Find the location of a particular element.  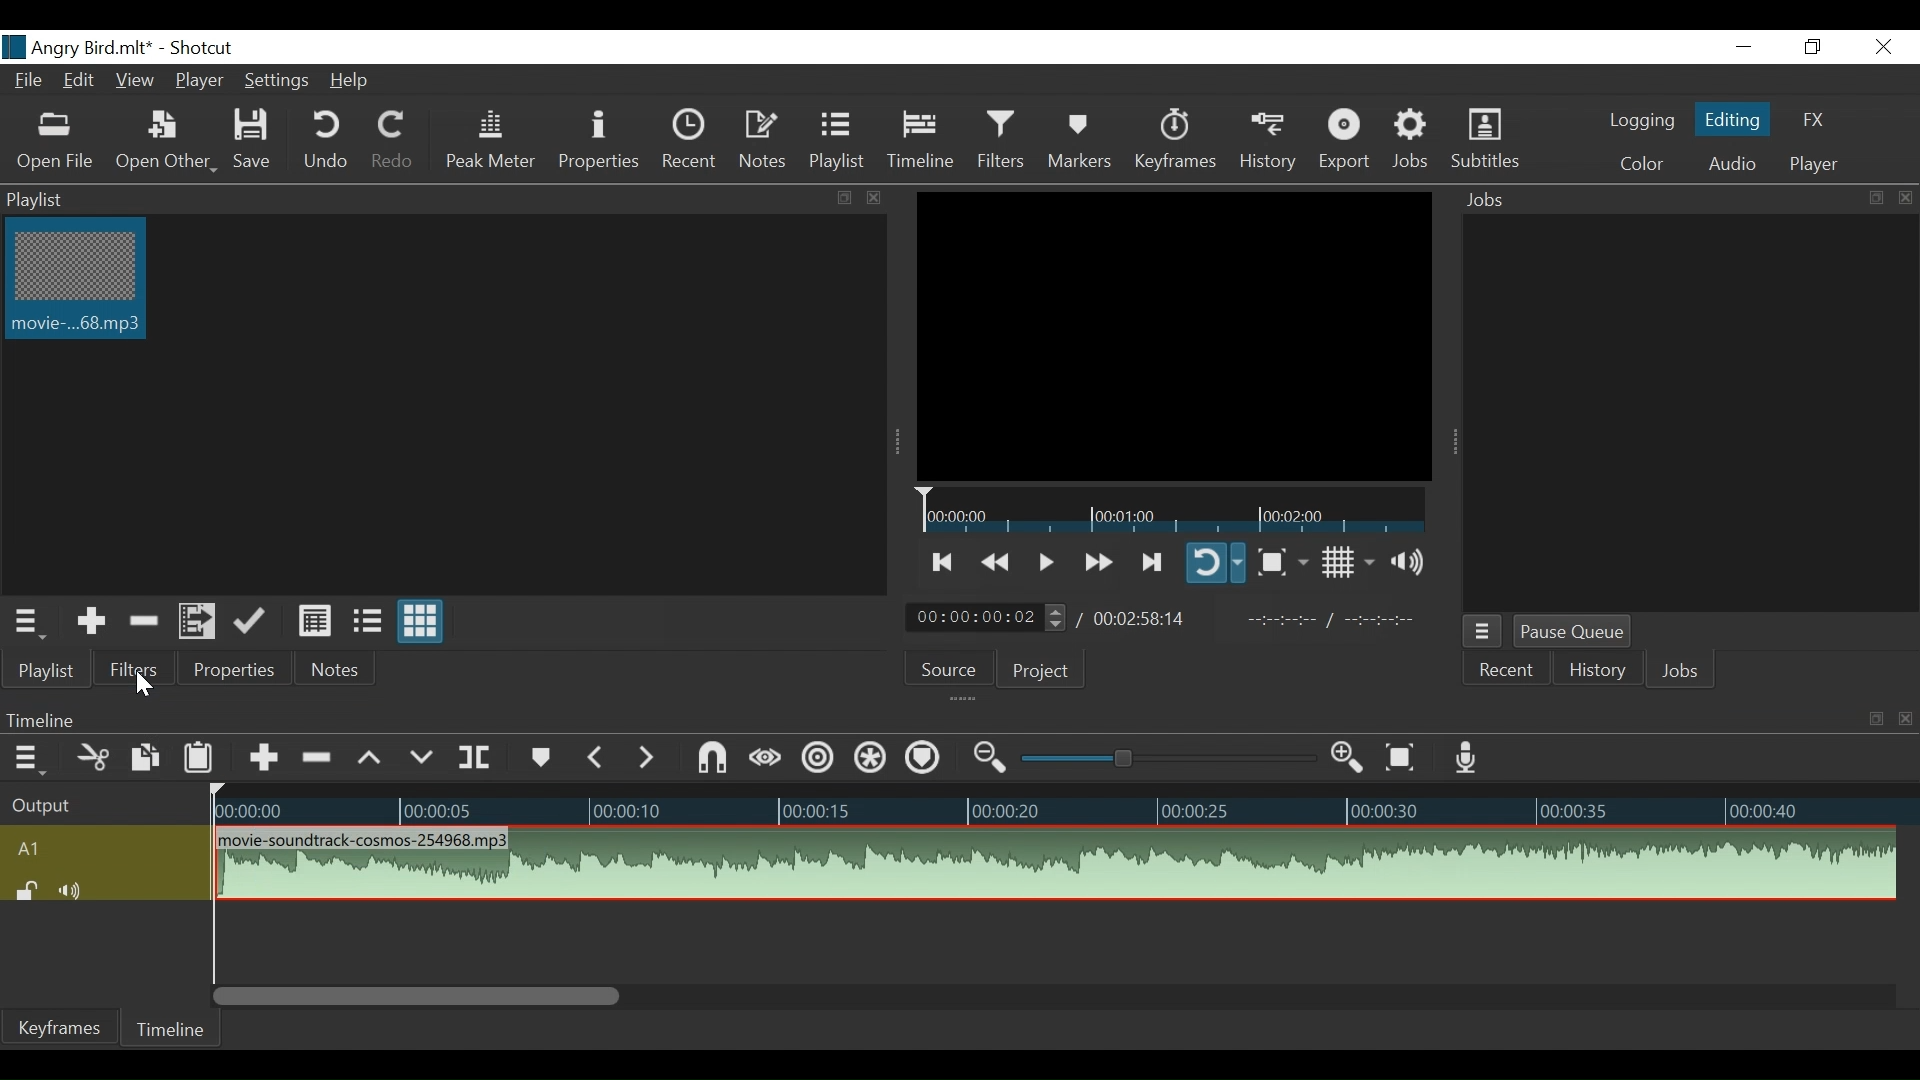

Project is located at coordinates (1049, 668).